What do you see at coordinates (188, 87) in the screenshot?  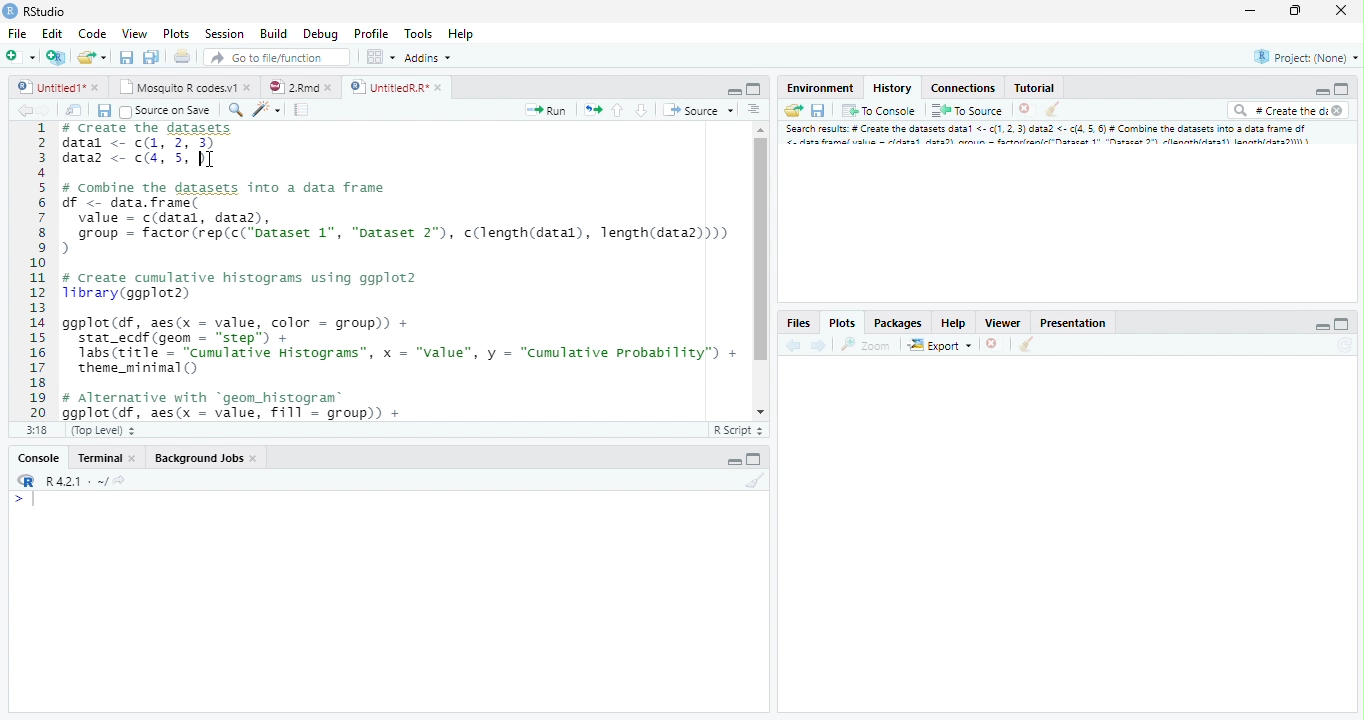 I see `Mosquito R codes` at bounding box center [188, 87].